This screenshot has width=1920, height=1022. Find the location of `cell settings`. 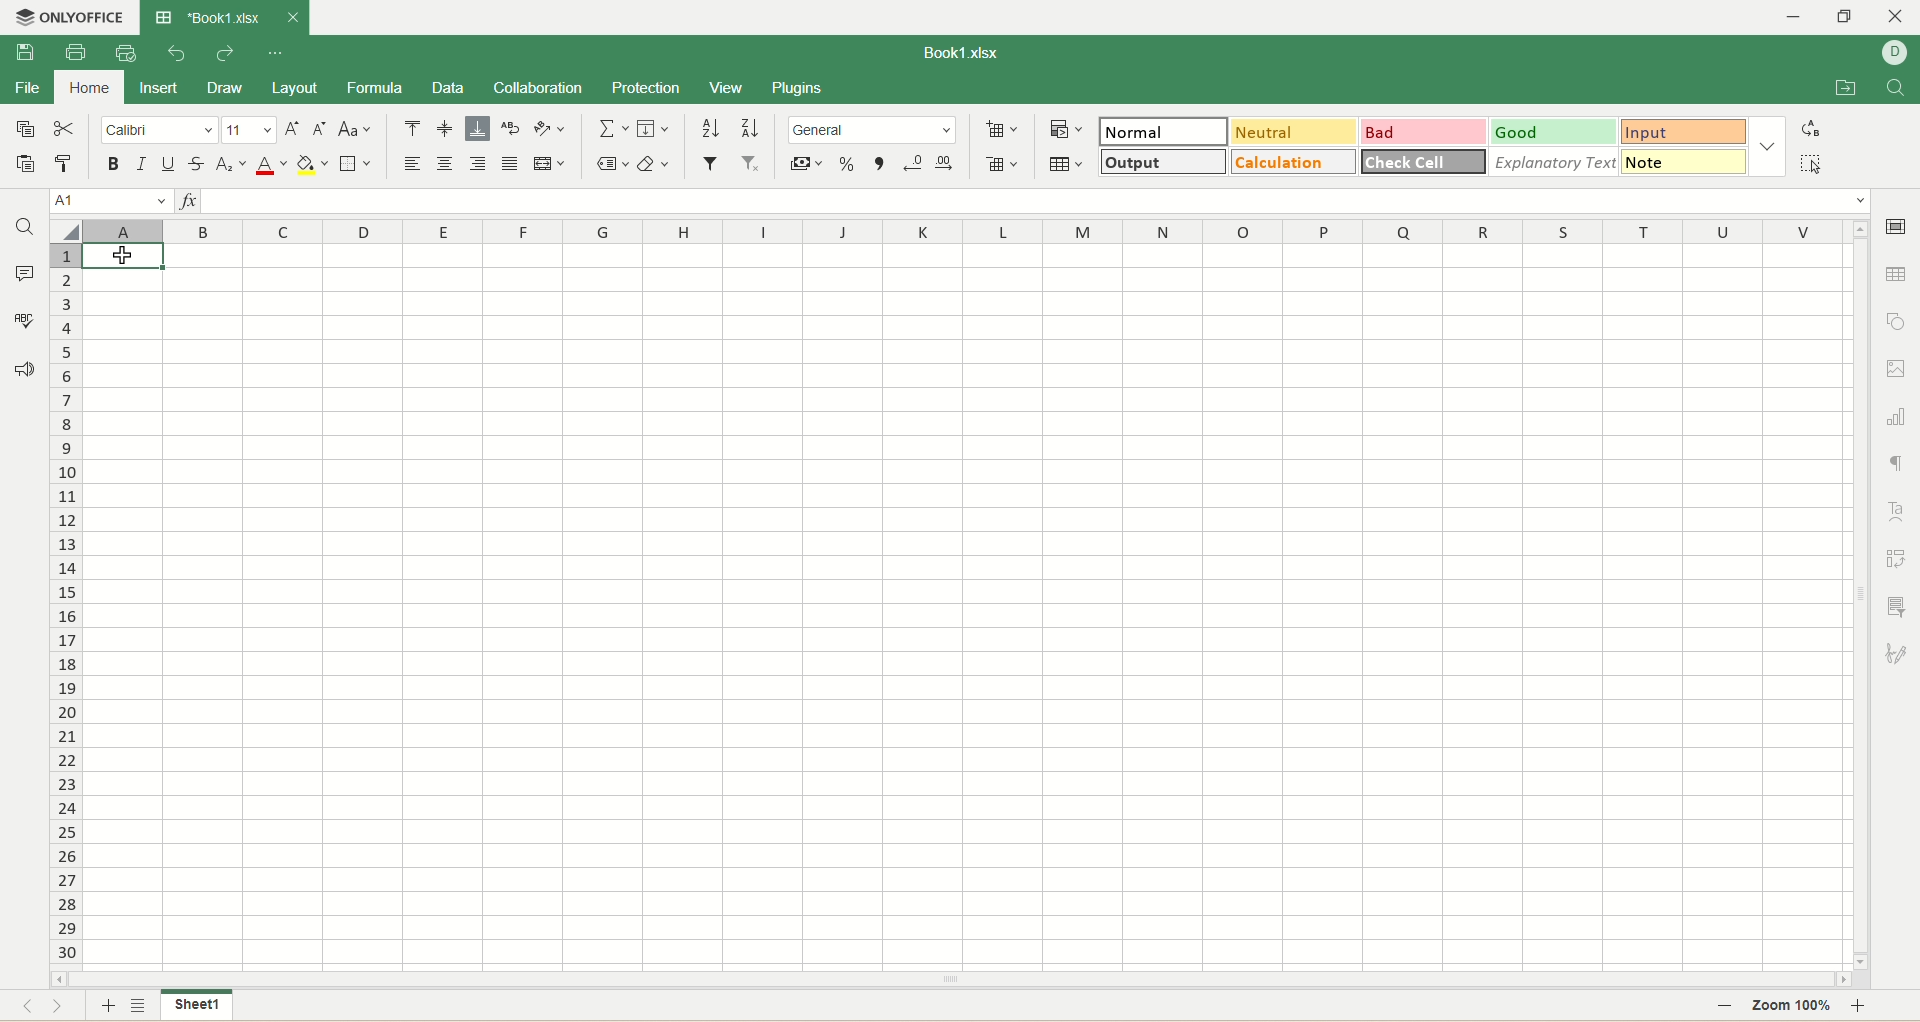

cell settings is located at coordinates (1900, 227).